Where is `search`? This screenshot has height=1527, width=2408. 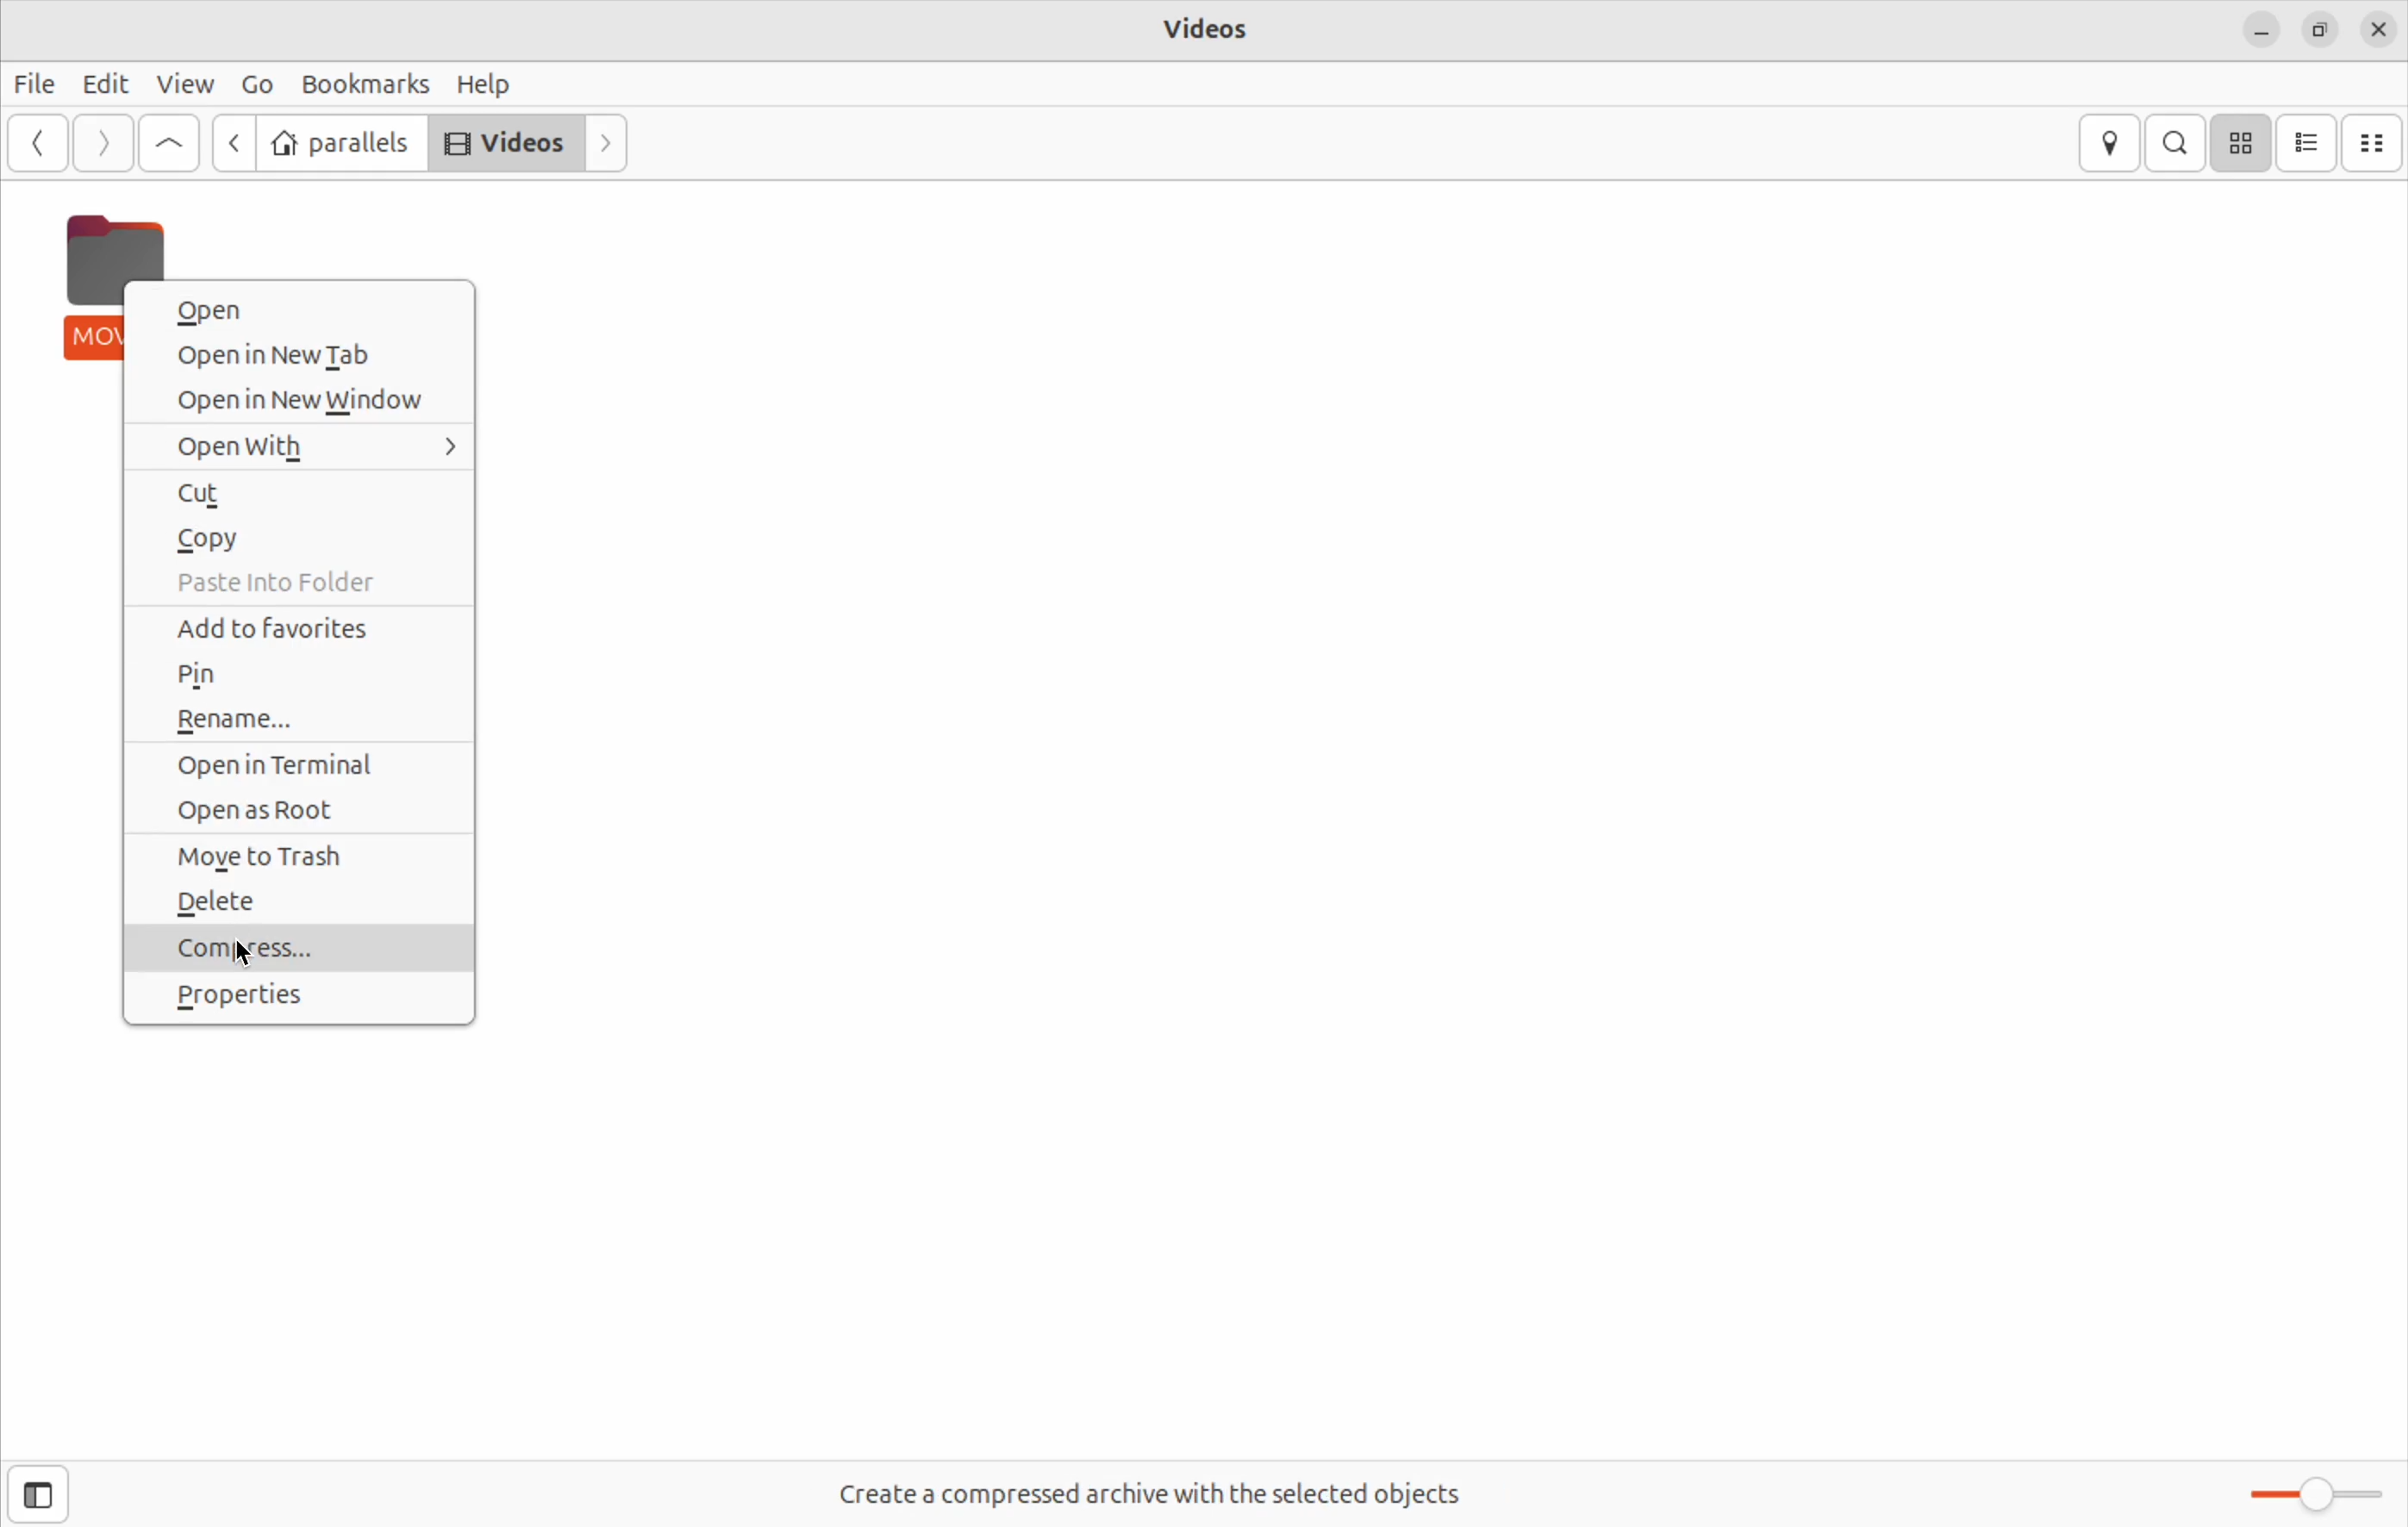
search is located at coordinates (2175, 141).